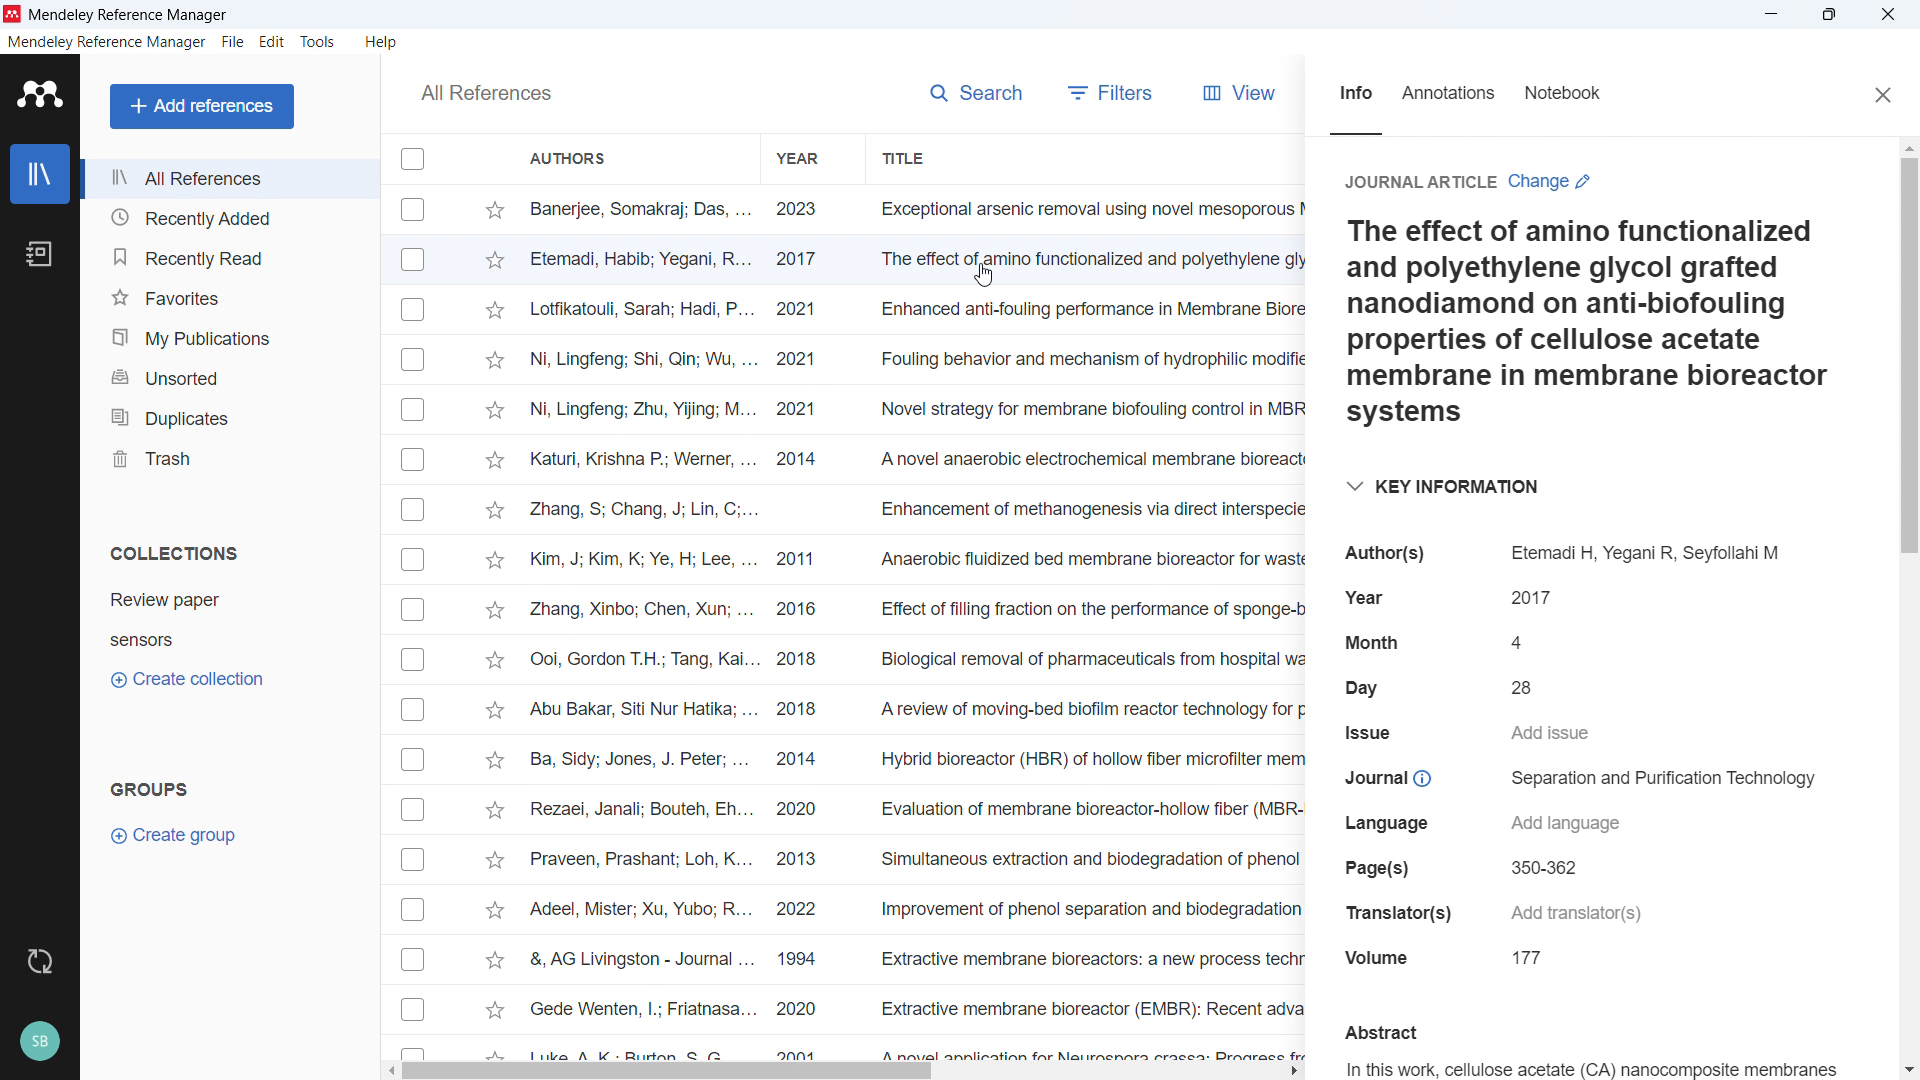 This screenshot has width=1920, height=1080. What do you see at coordinates (1469, 731) in the screenshot?
I see `Issue ` at bounding box center [1469, 731].